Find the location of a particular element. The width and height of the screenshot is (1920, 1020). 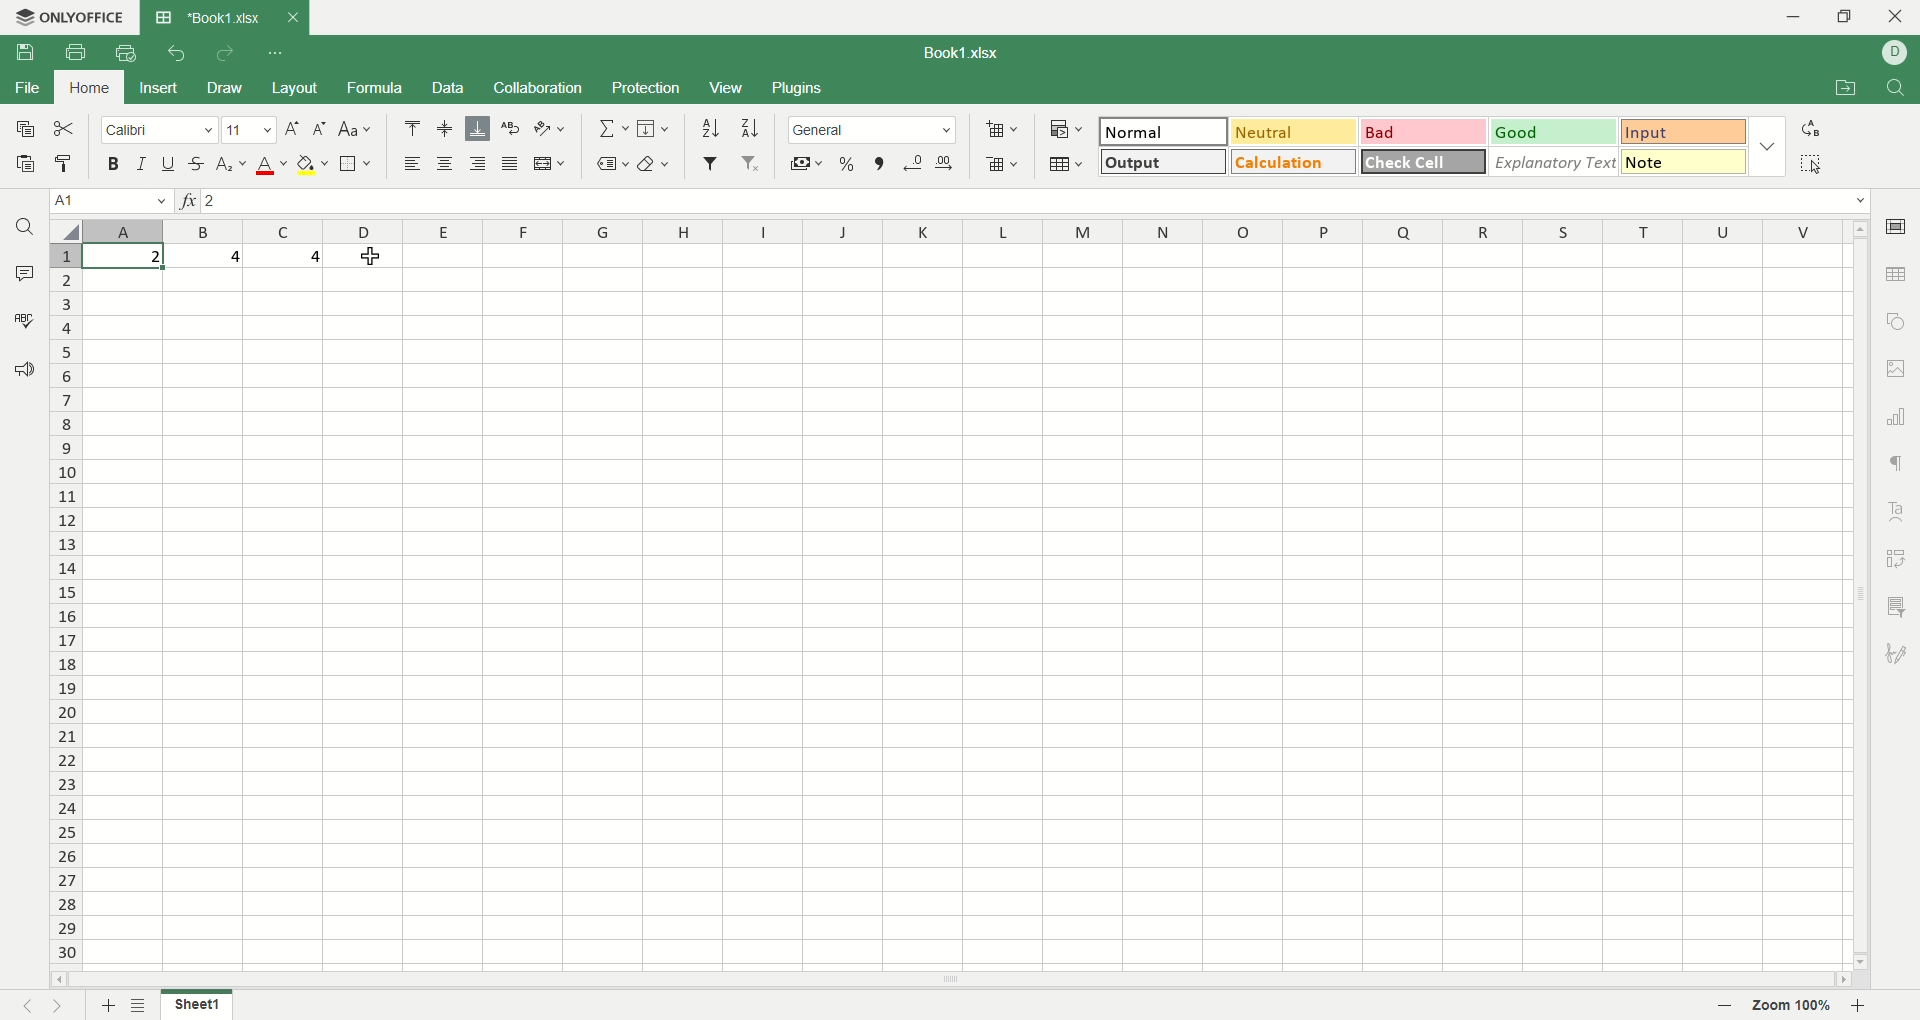

add is located at coordinates (104, 1005).